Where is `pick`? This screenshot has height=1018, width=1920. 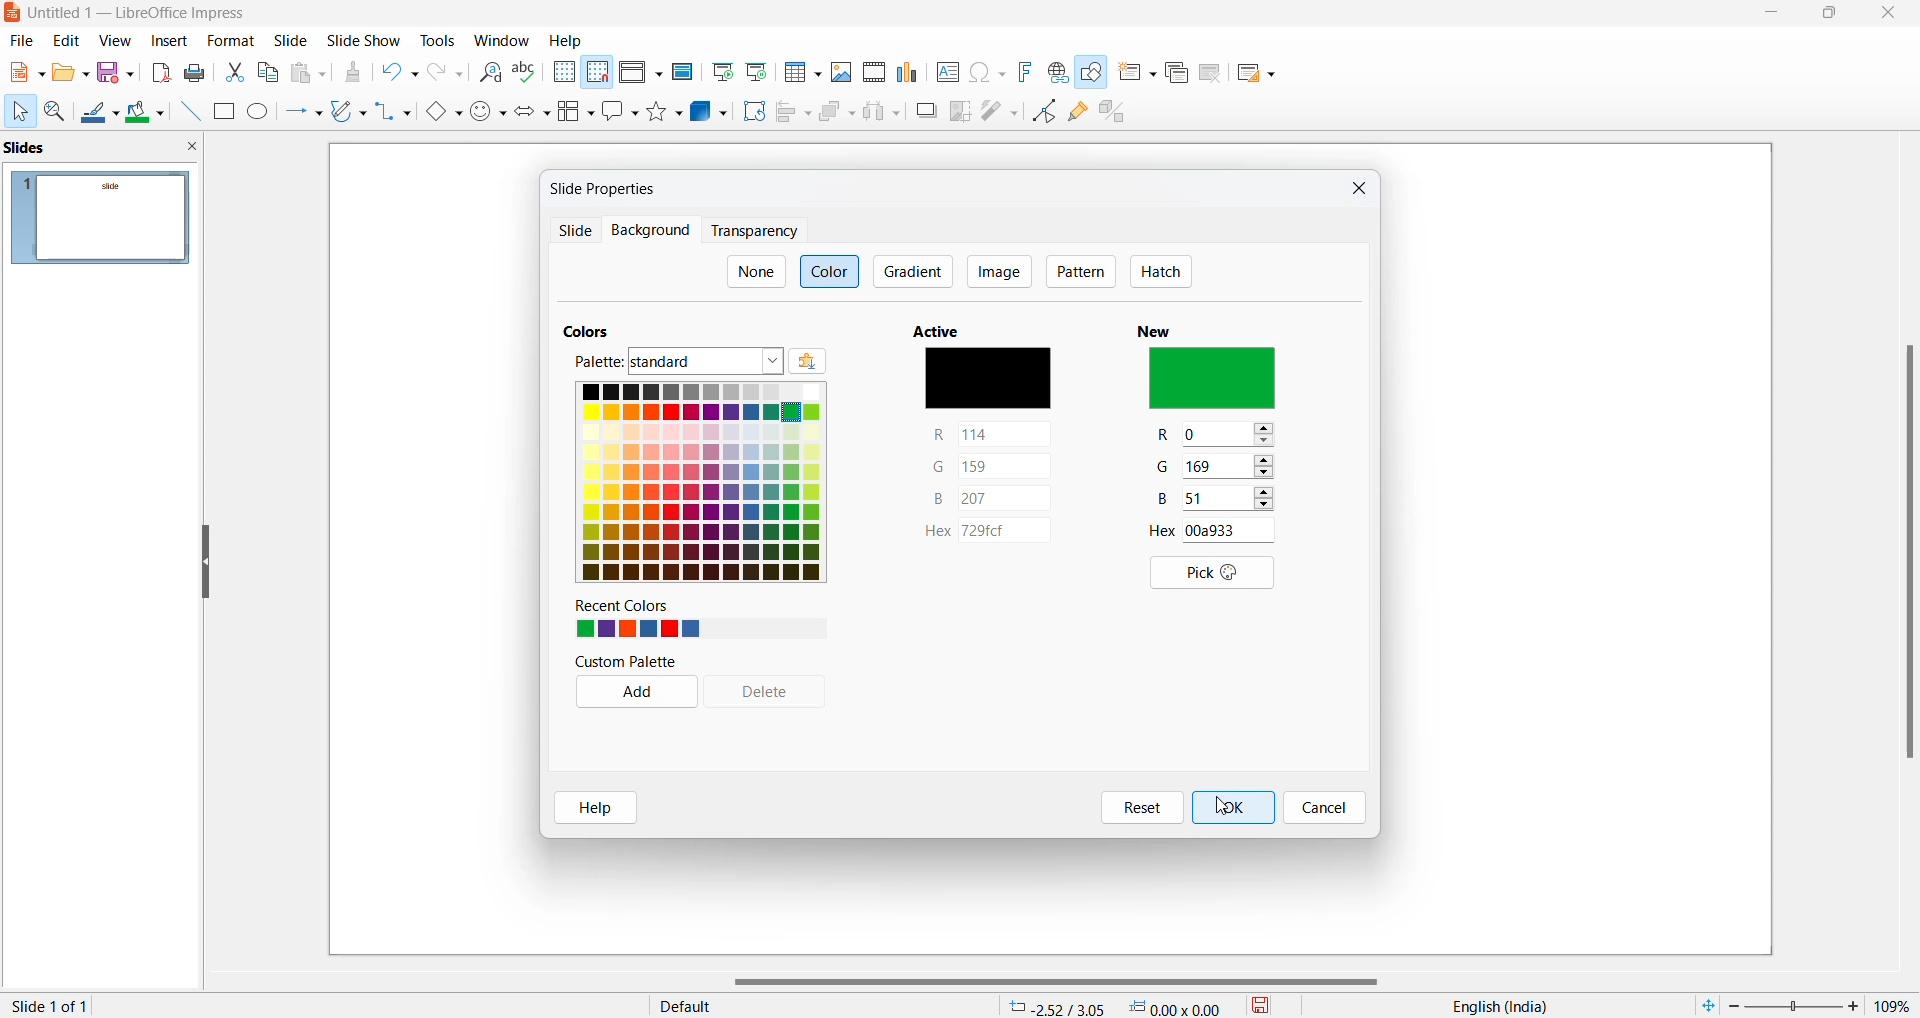 pick is located at coordinates (1205, 574).